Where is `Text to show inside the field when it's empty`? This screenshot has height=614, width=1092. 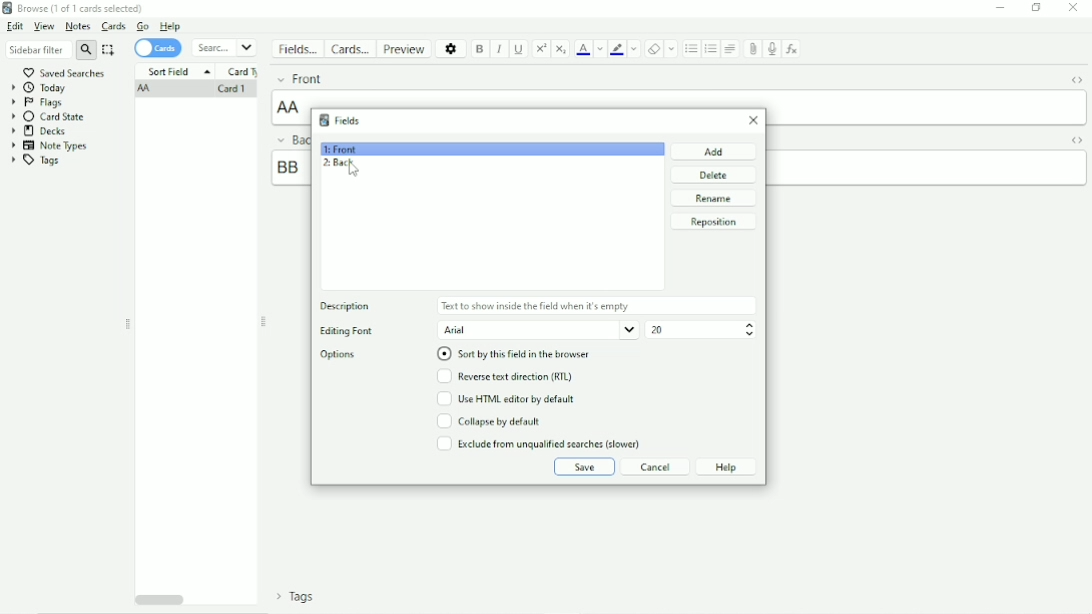 Text to show inside the field when it's empty is located at coordinates (537, 306).